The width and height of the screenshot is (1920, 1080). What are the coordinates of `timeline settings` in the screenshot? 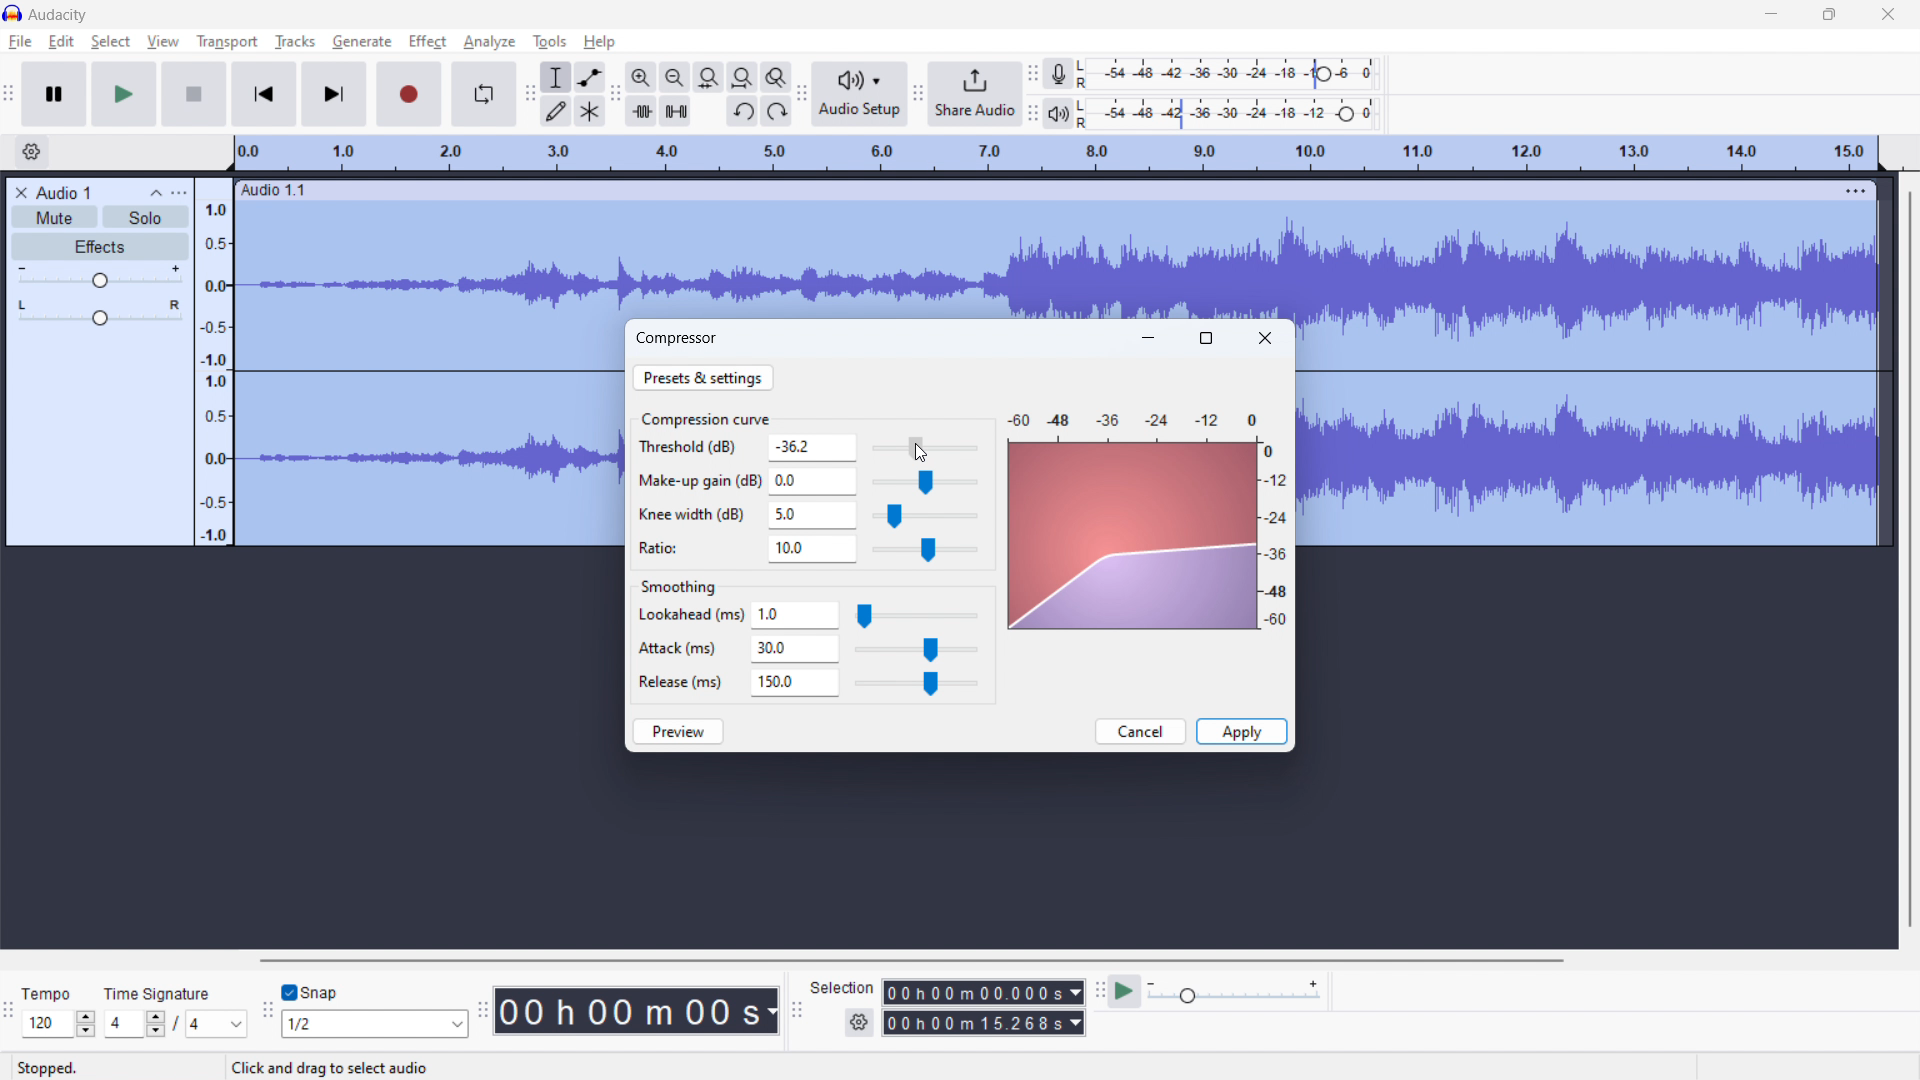 It's located at (32, 152).